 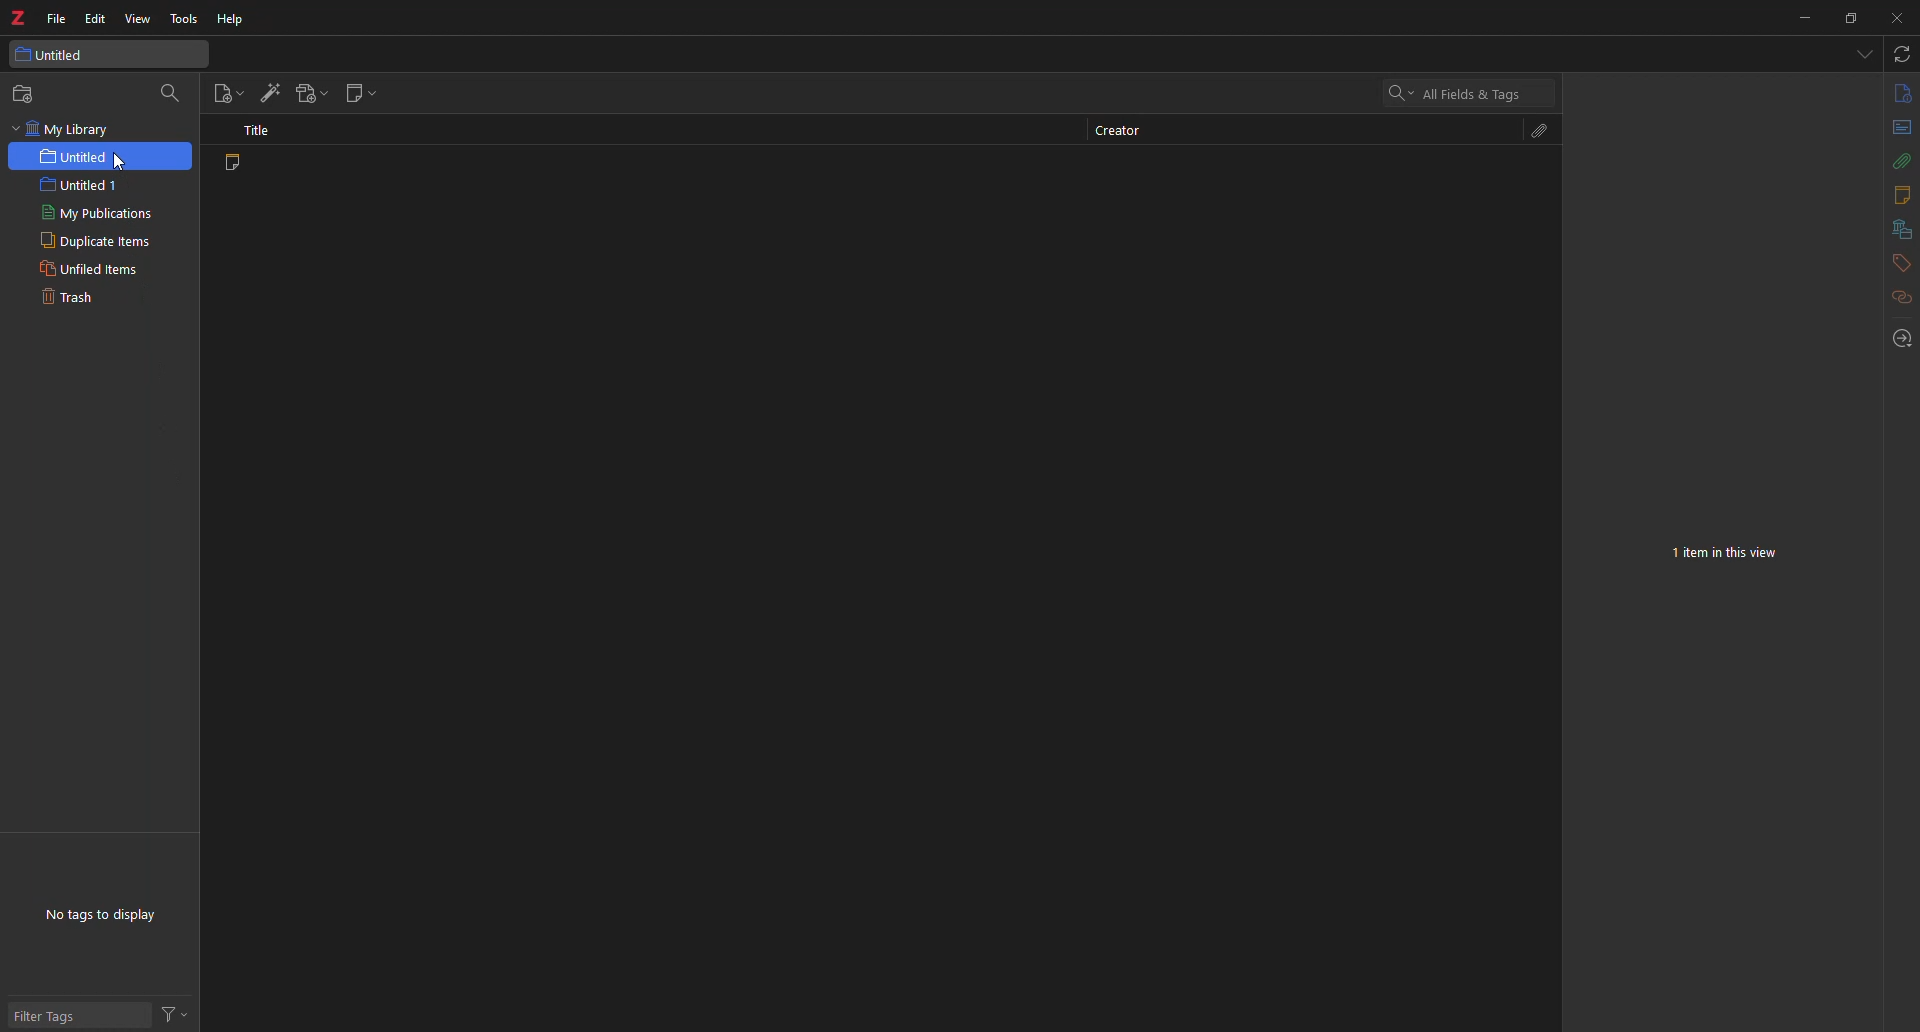 What do you see at coordinates (314, 93) in the screenshot?
I see `add attach` at bounding box center [314, 93].